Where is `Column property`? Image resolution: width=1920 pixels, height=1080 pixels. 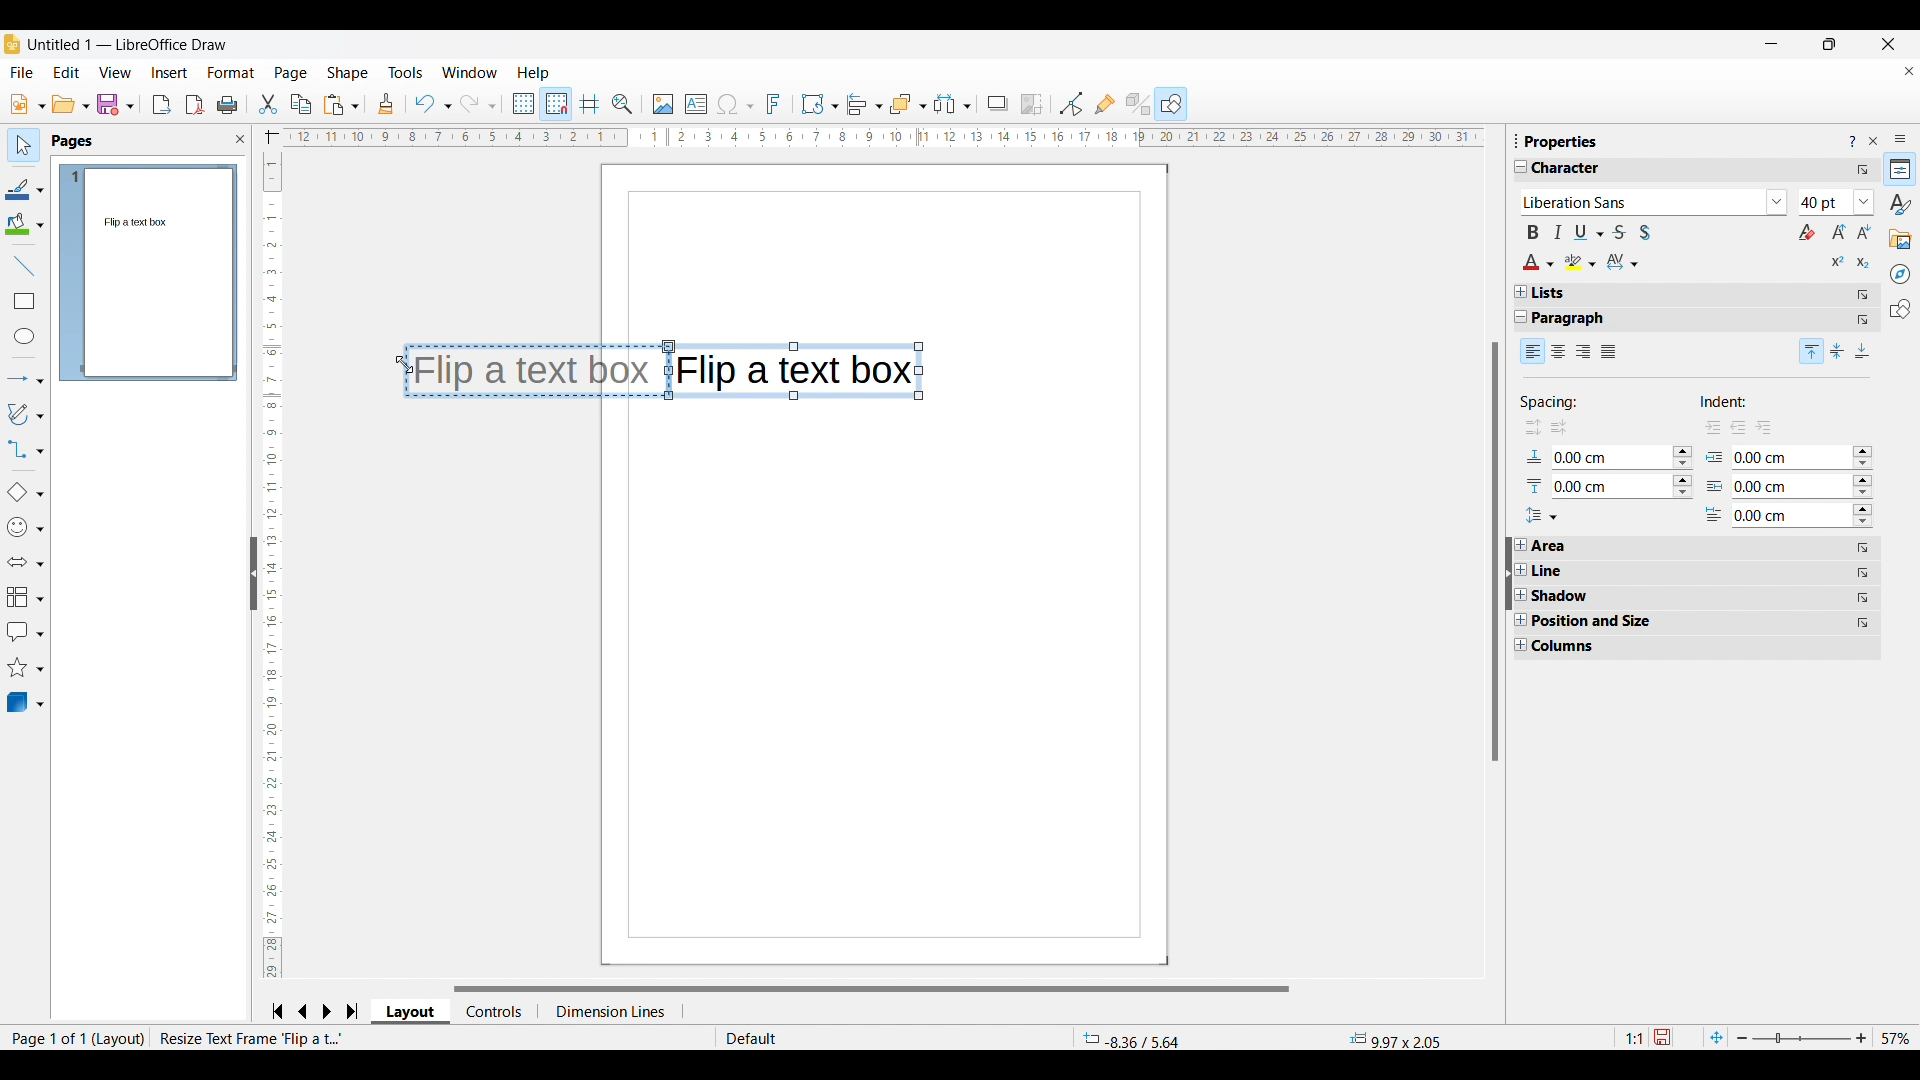
Column property is located at coordinates (1572, 647).